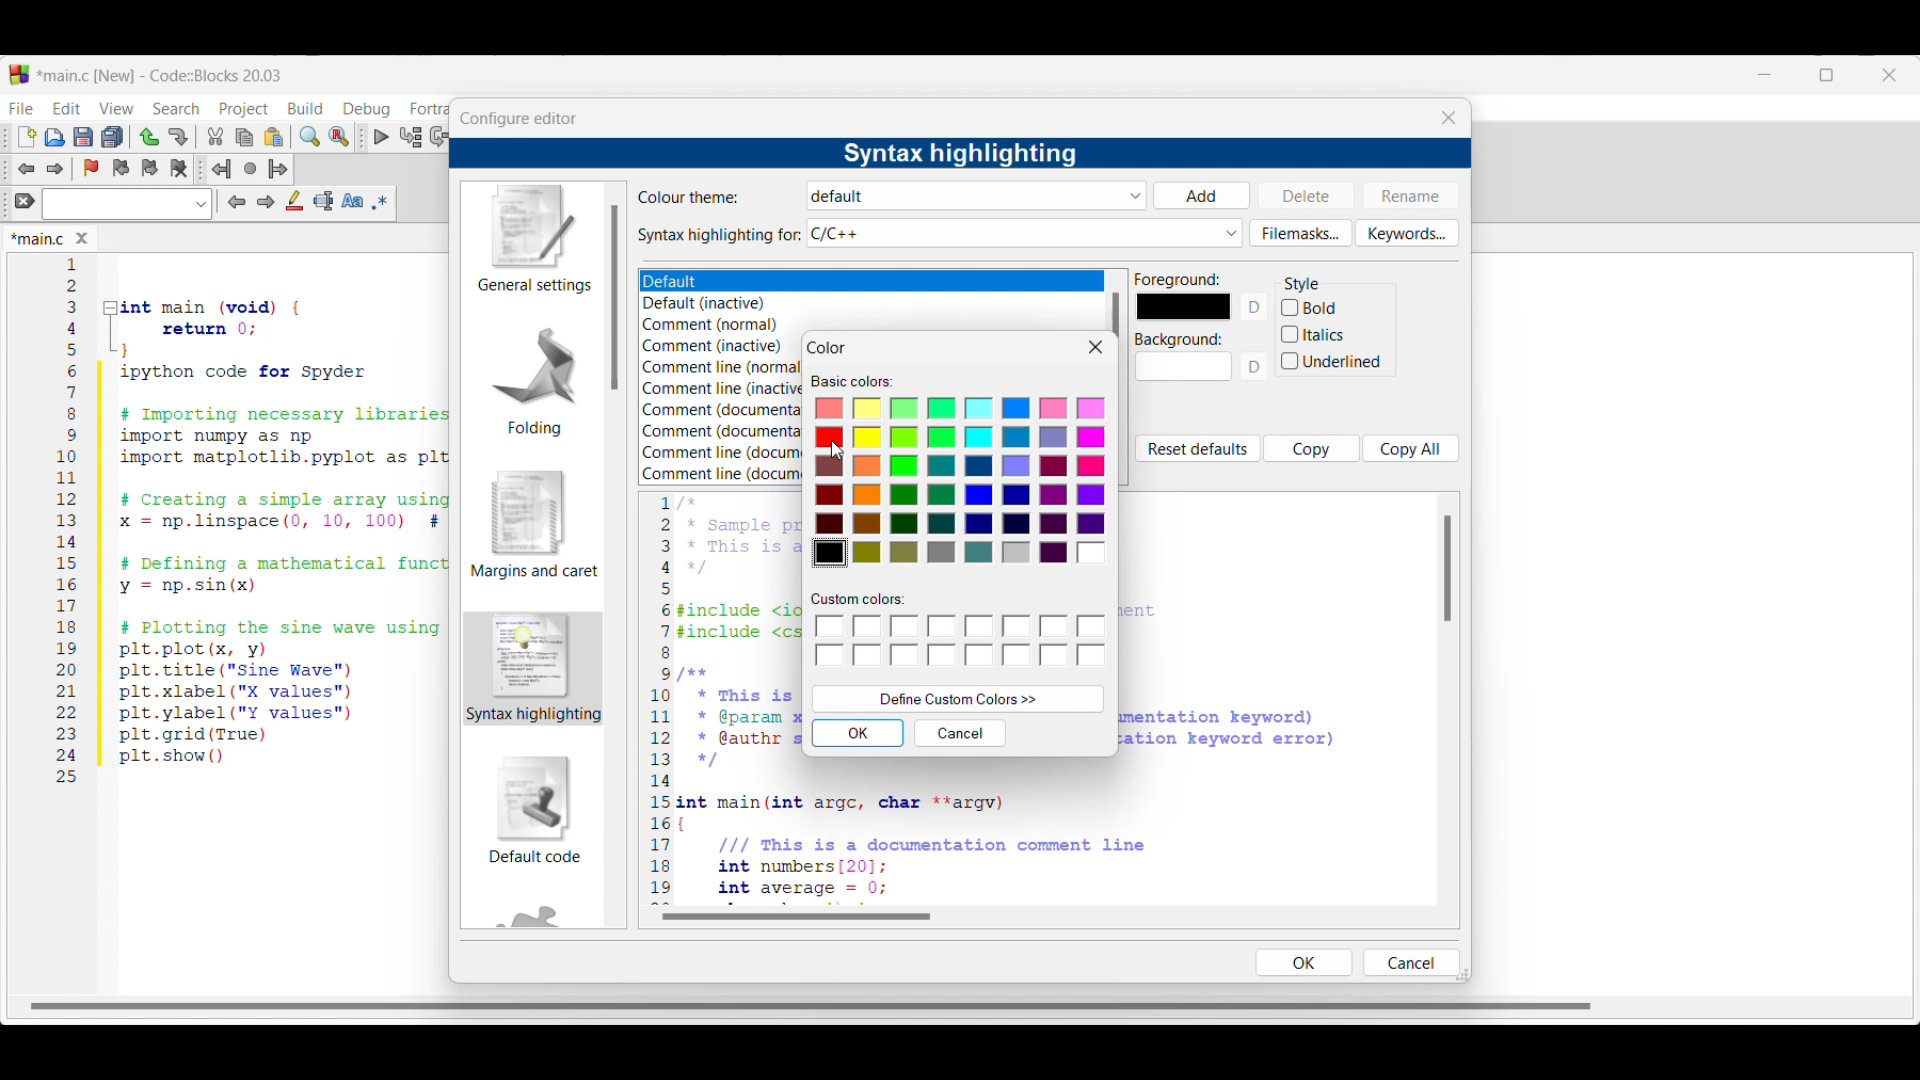 The height and width of the screenshot is (1080, 1920). Describe the element at coordinates (1314, 333) in the screenshot. I see `italics` at that location.